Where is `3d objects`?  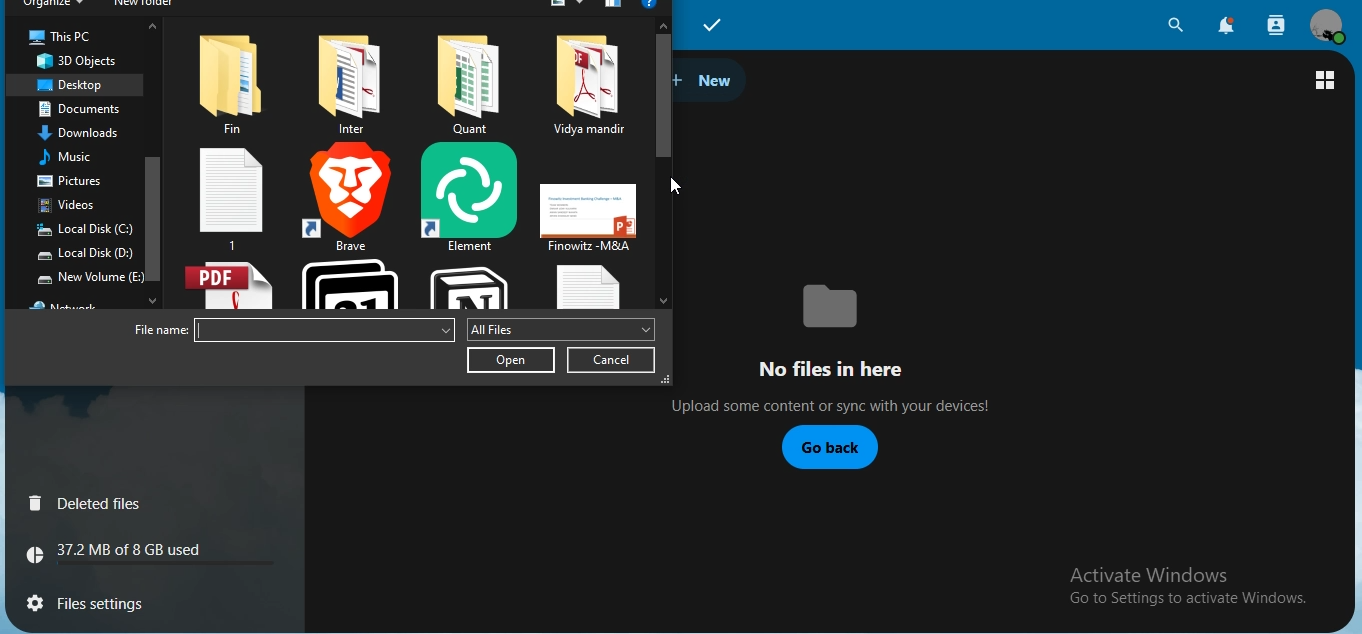
3d objects is located at coordinates (79, 61).